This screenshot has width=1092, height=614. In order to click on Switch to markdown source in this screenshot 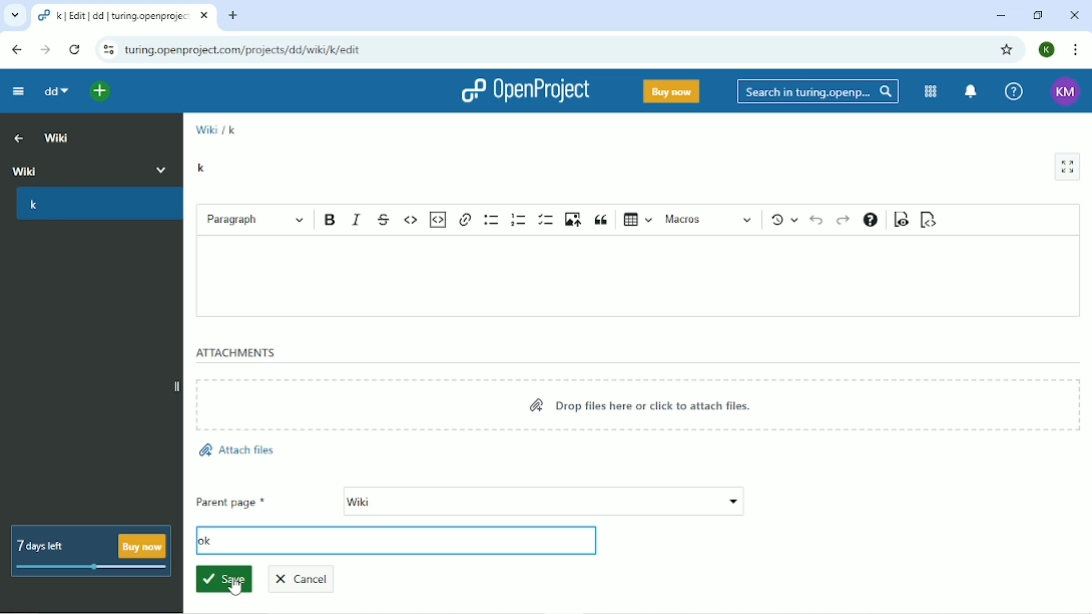, I will do `click(930, 220)`.